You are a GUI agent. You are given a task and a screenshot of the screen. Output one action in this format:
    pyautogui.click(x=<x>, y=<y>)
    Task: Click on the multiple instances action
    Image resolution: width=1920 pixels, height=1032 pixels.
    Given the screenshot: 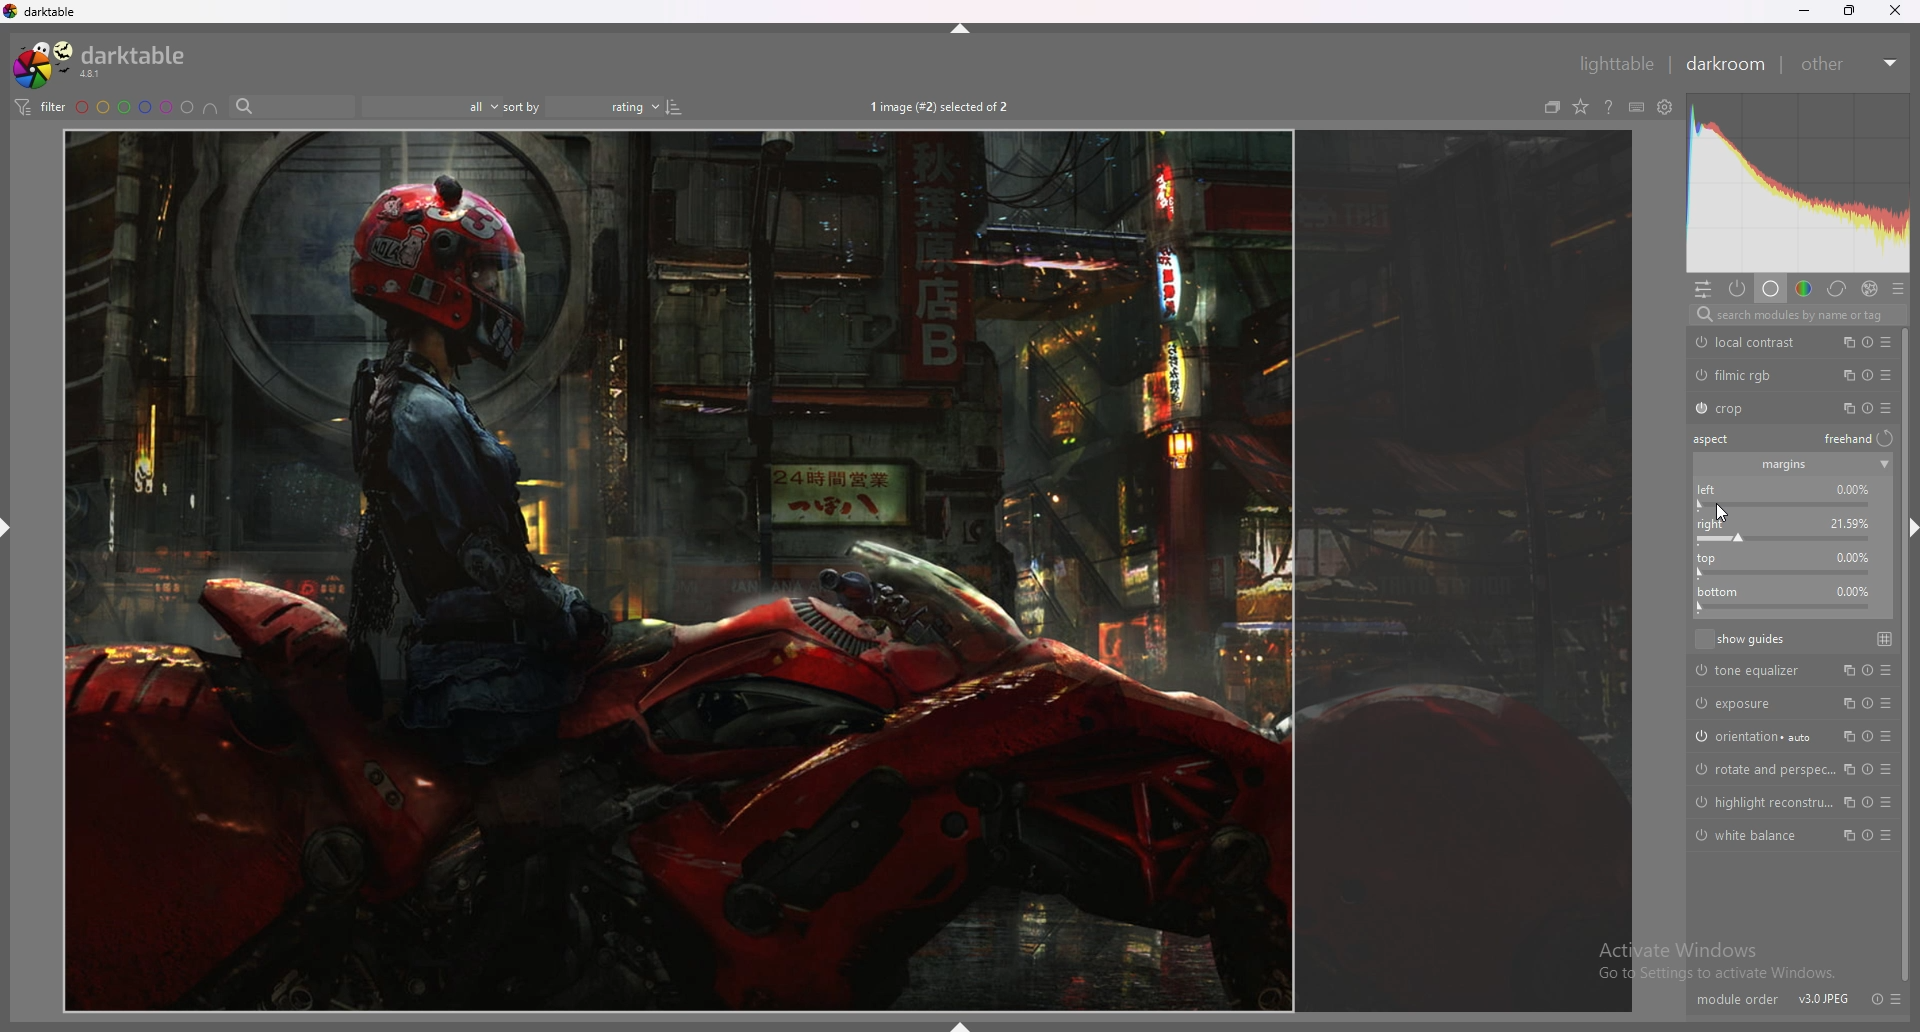 What is the action you would take?
    pyautogui.click(x=1848, y=836)
    